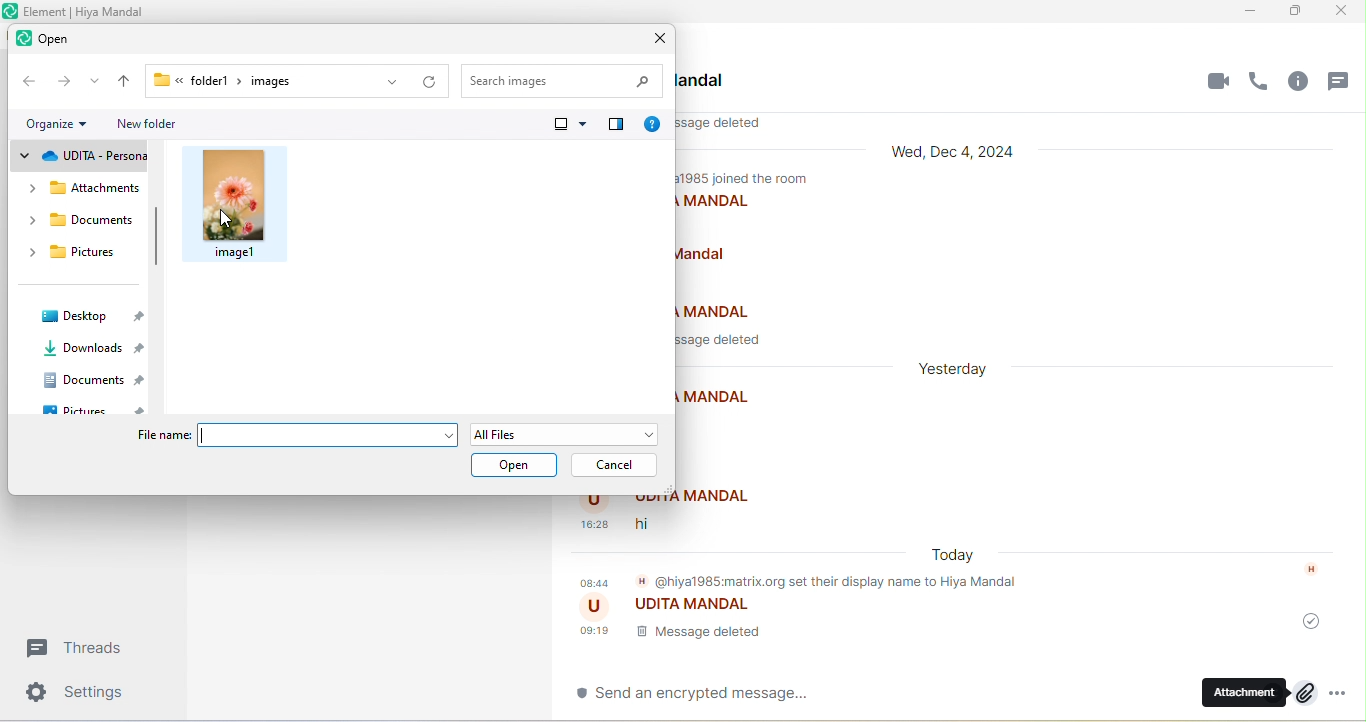  I want to click on more option, so click(568, 125).